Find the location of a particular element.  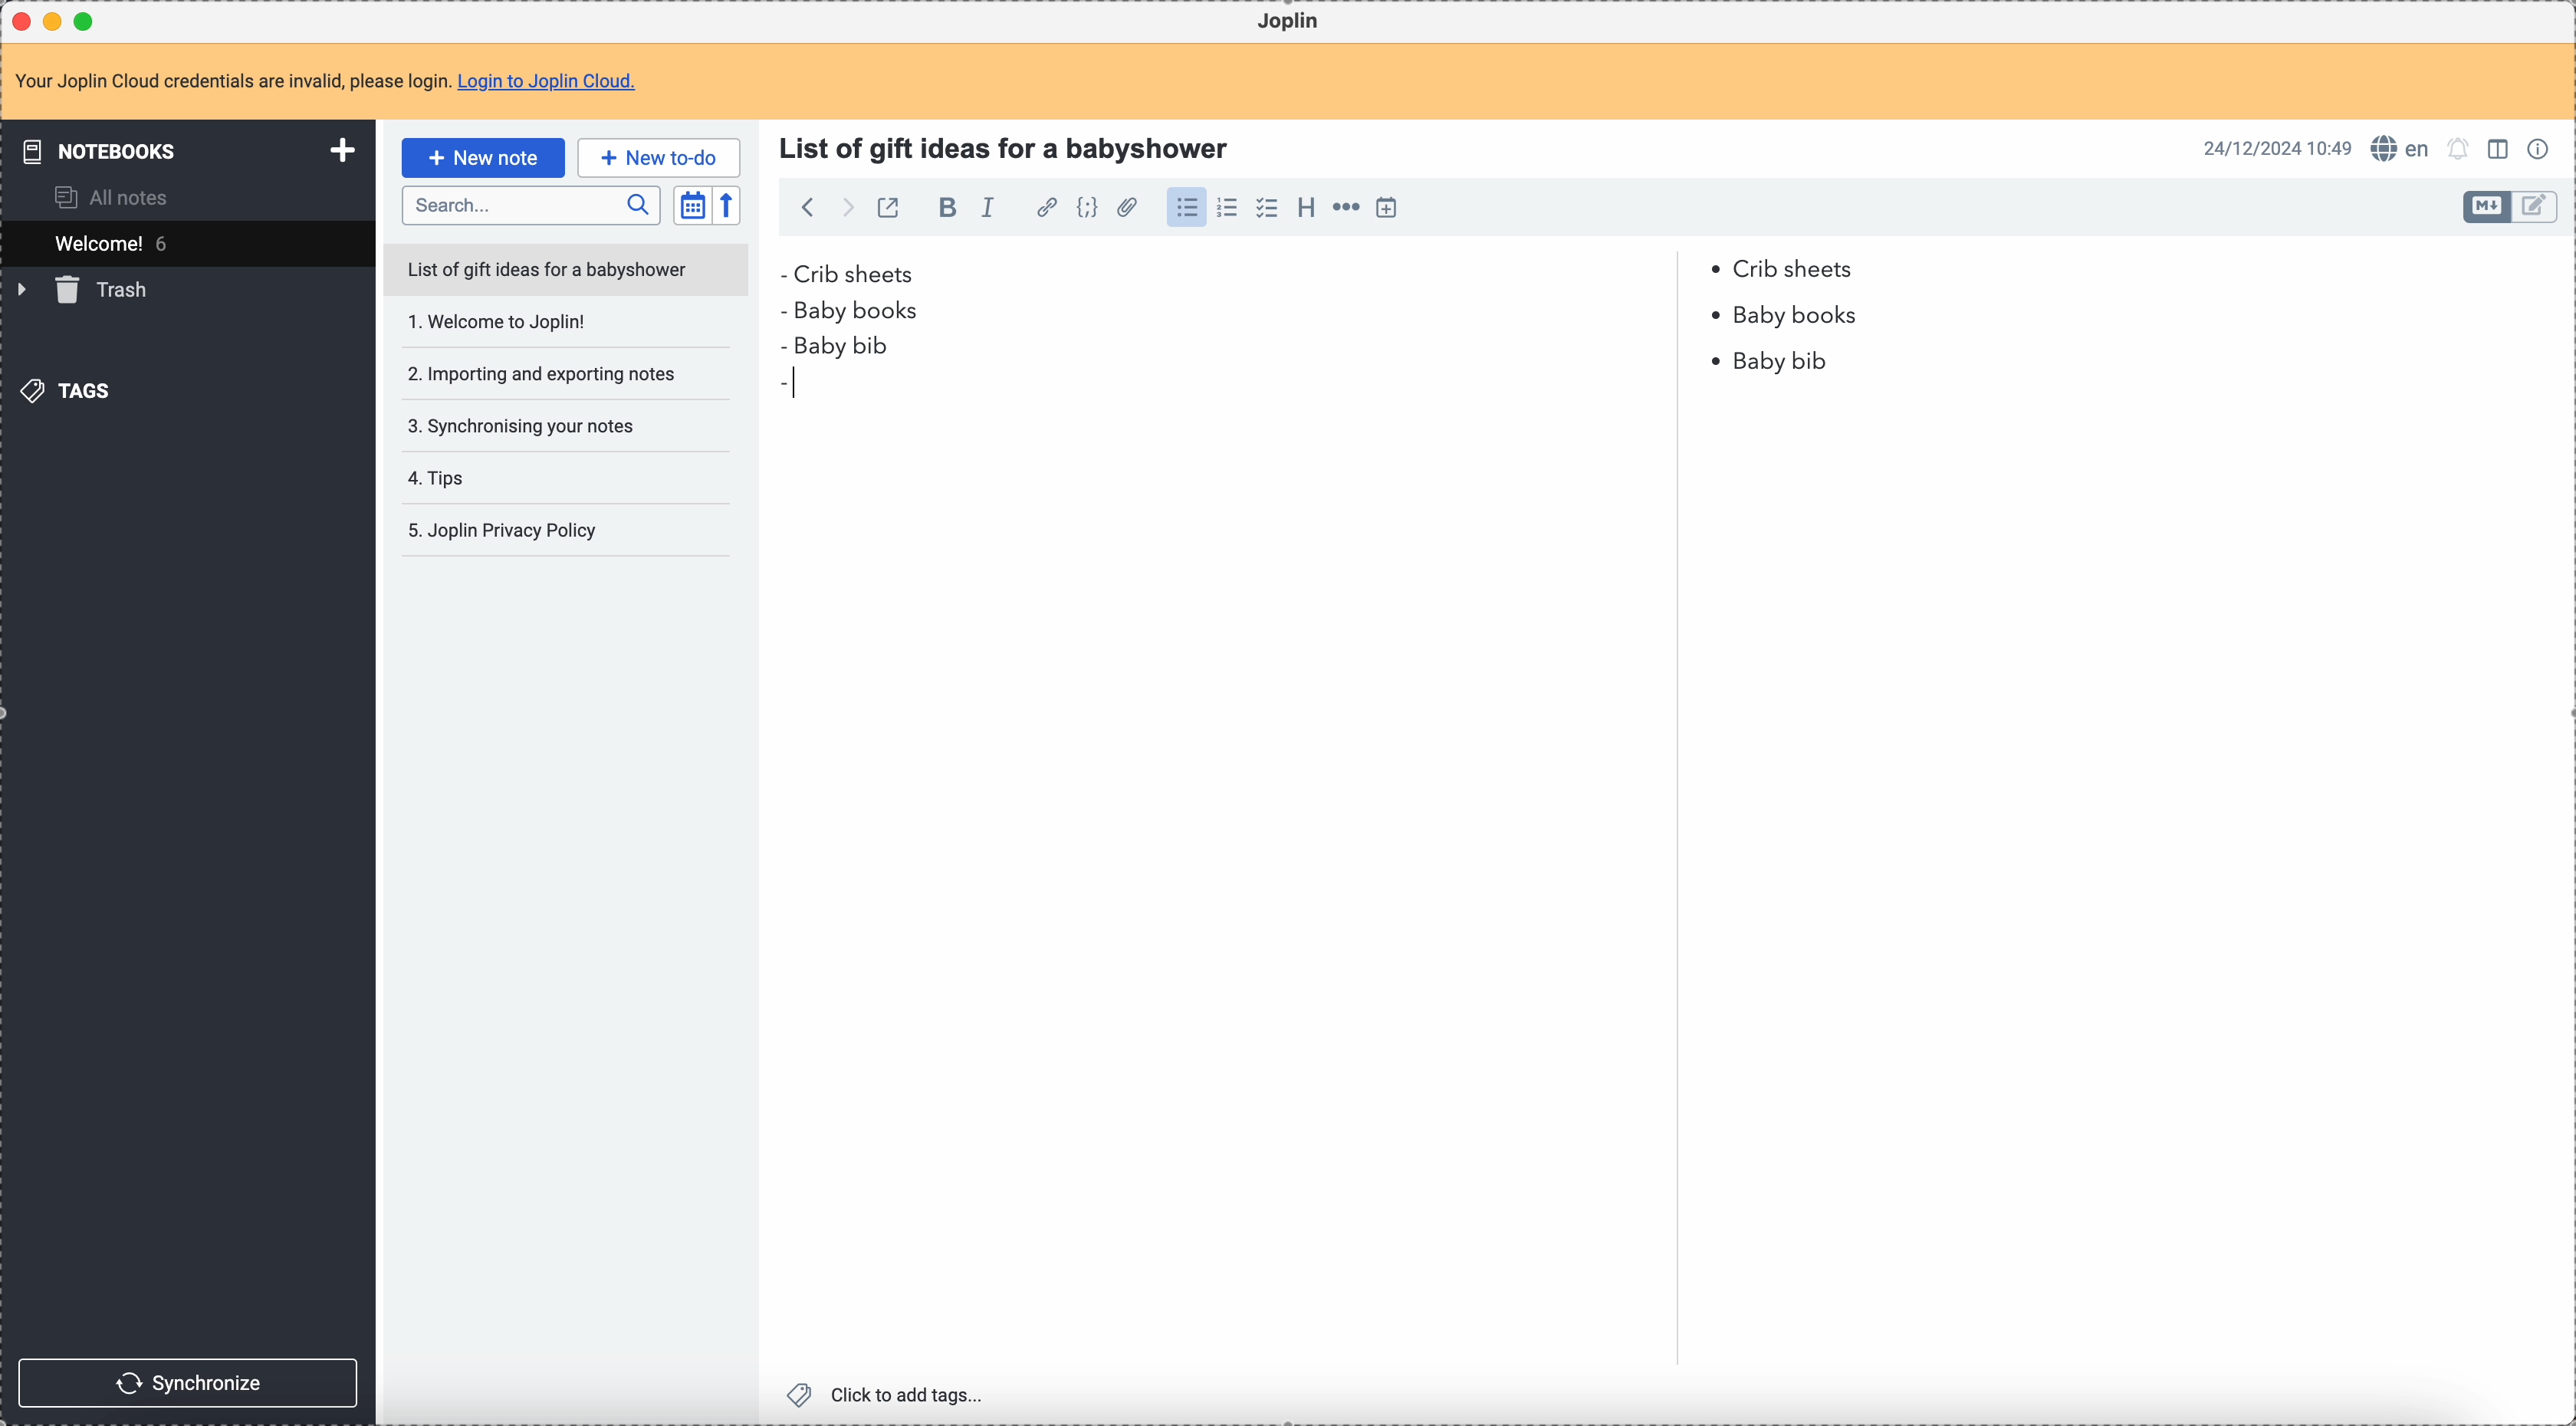

search bar is located at coordinates (531, 206).